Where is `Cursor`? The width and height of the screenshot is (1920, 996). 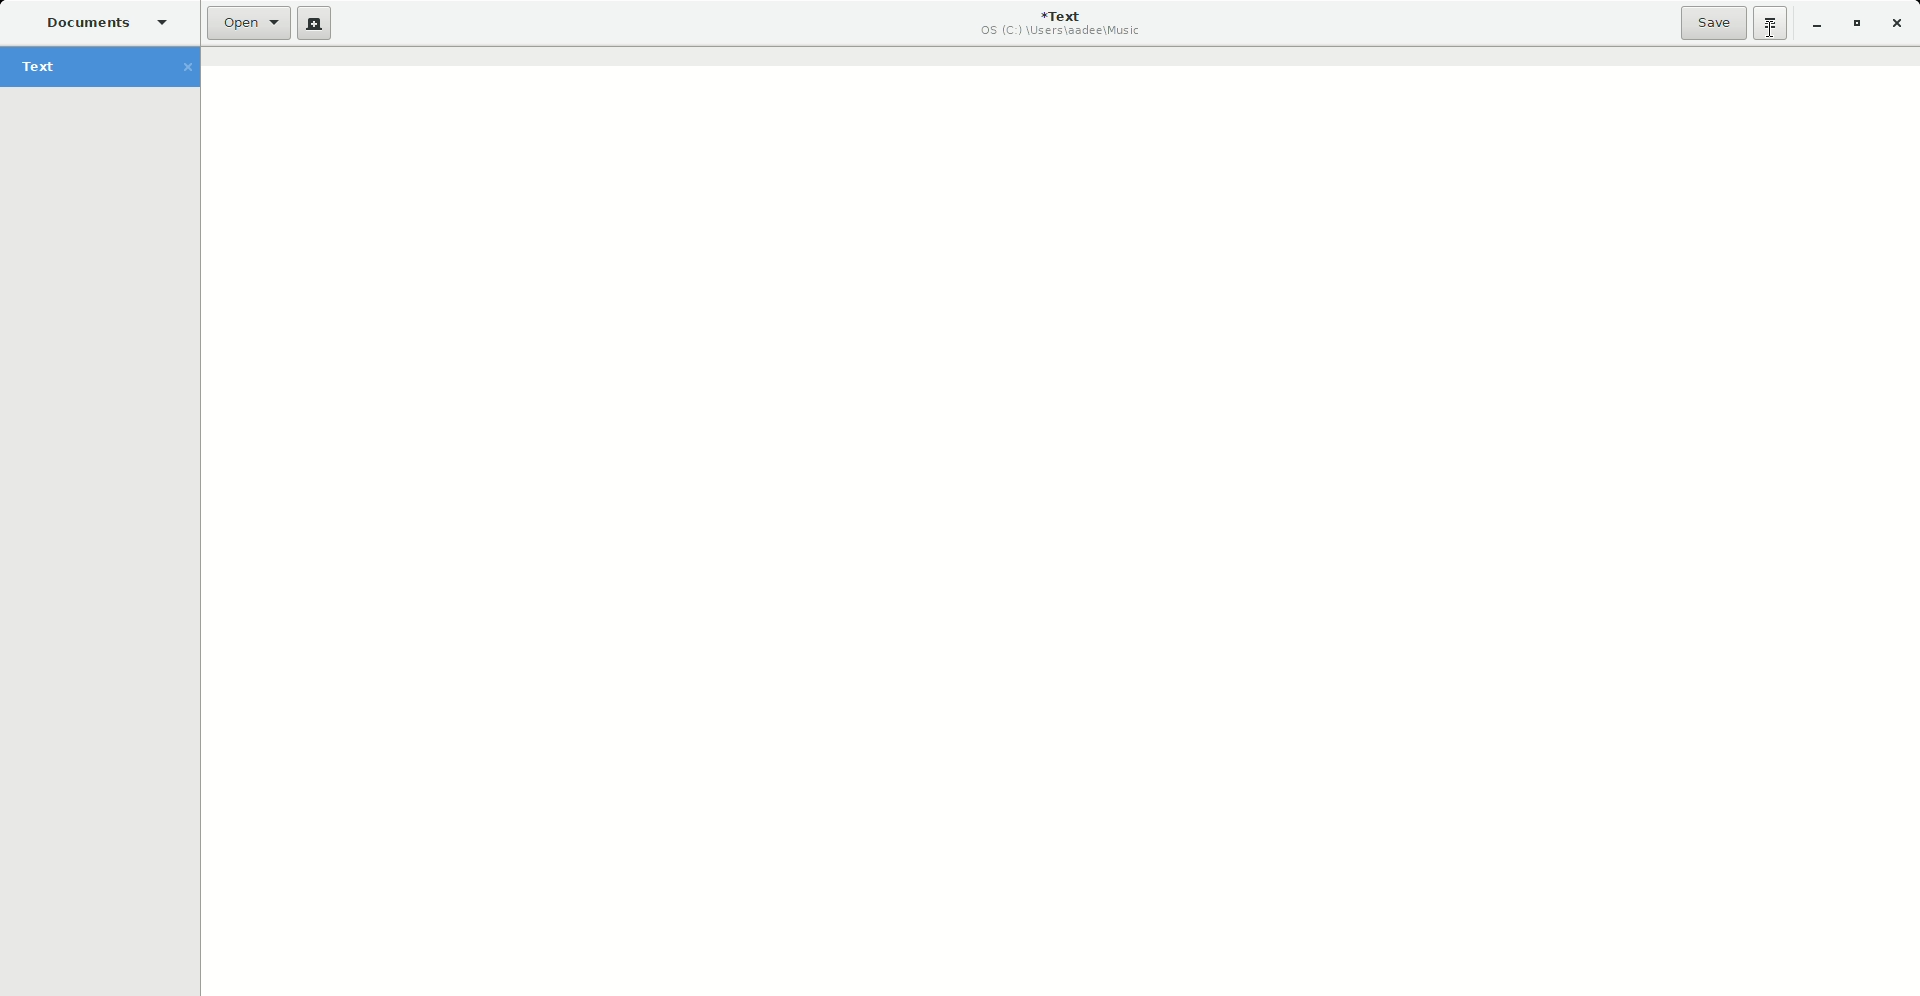 Cursor is located at coordinates (1772, 33).